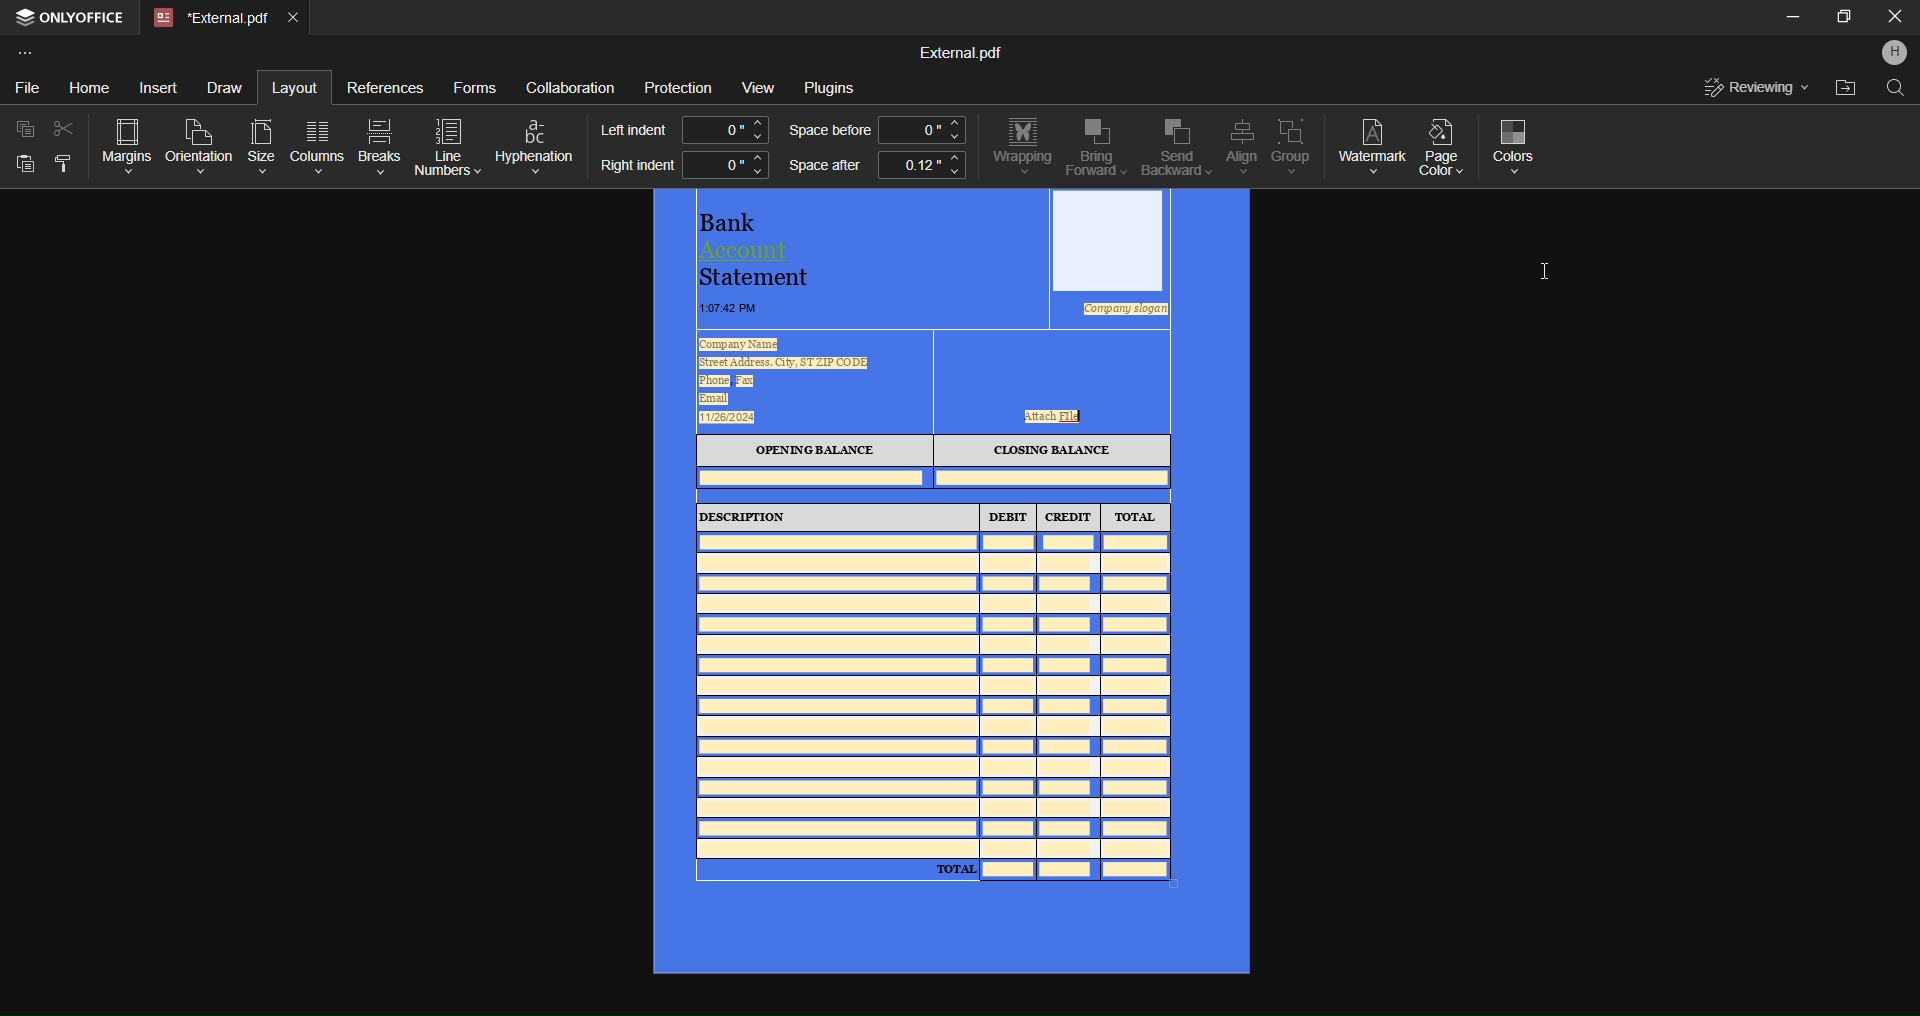 This screenshot has height=1016, width=1920. What do you see at coordinates (228, 85) in the screenshot?
I see `Draw` at bounding box center [228, 85].